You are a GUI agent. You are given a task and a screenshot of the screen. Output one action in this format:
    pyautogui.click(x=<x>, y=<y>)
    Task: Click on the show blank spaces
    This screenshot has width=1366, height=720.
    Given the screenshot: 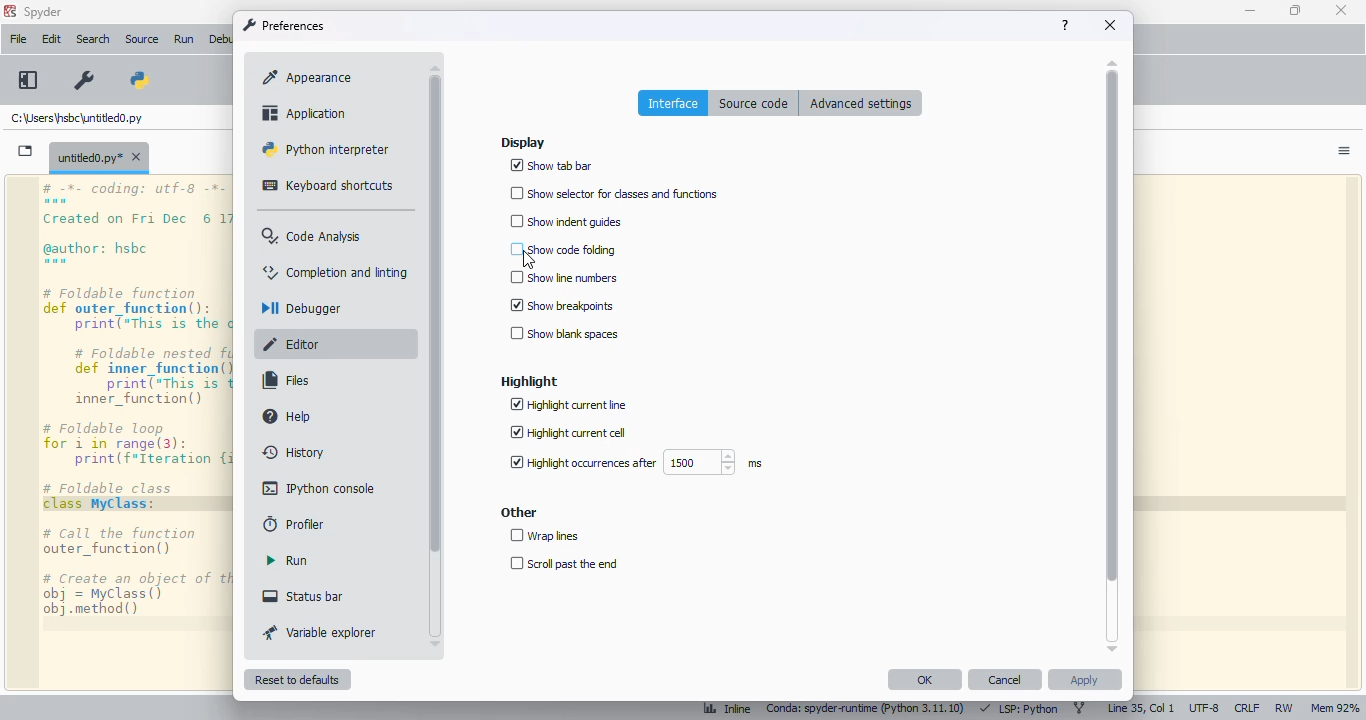 What is the action you would take?
    pyautogui.click(x=564, y=333)
    